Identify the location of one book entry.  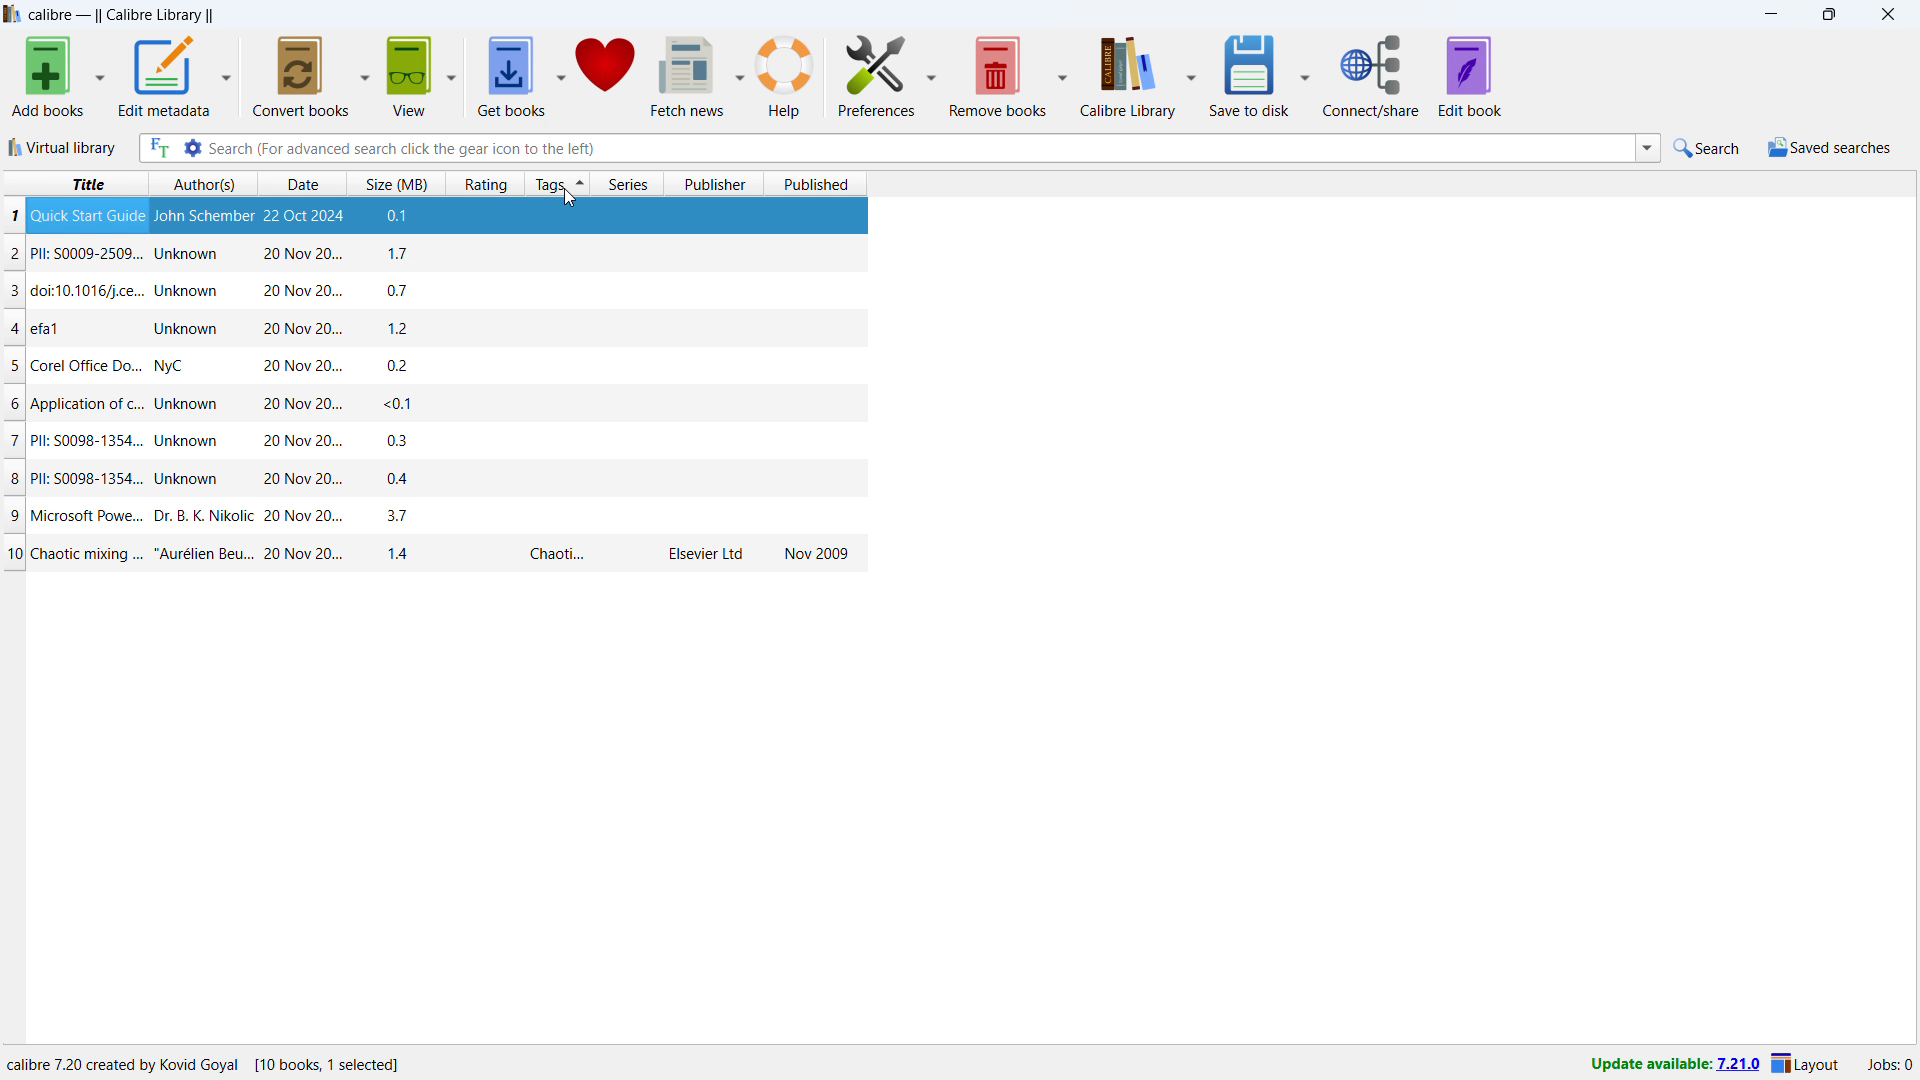
(429, 480).